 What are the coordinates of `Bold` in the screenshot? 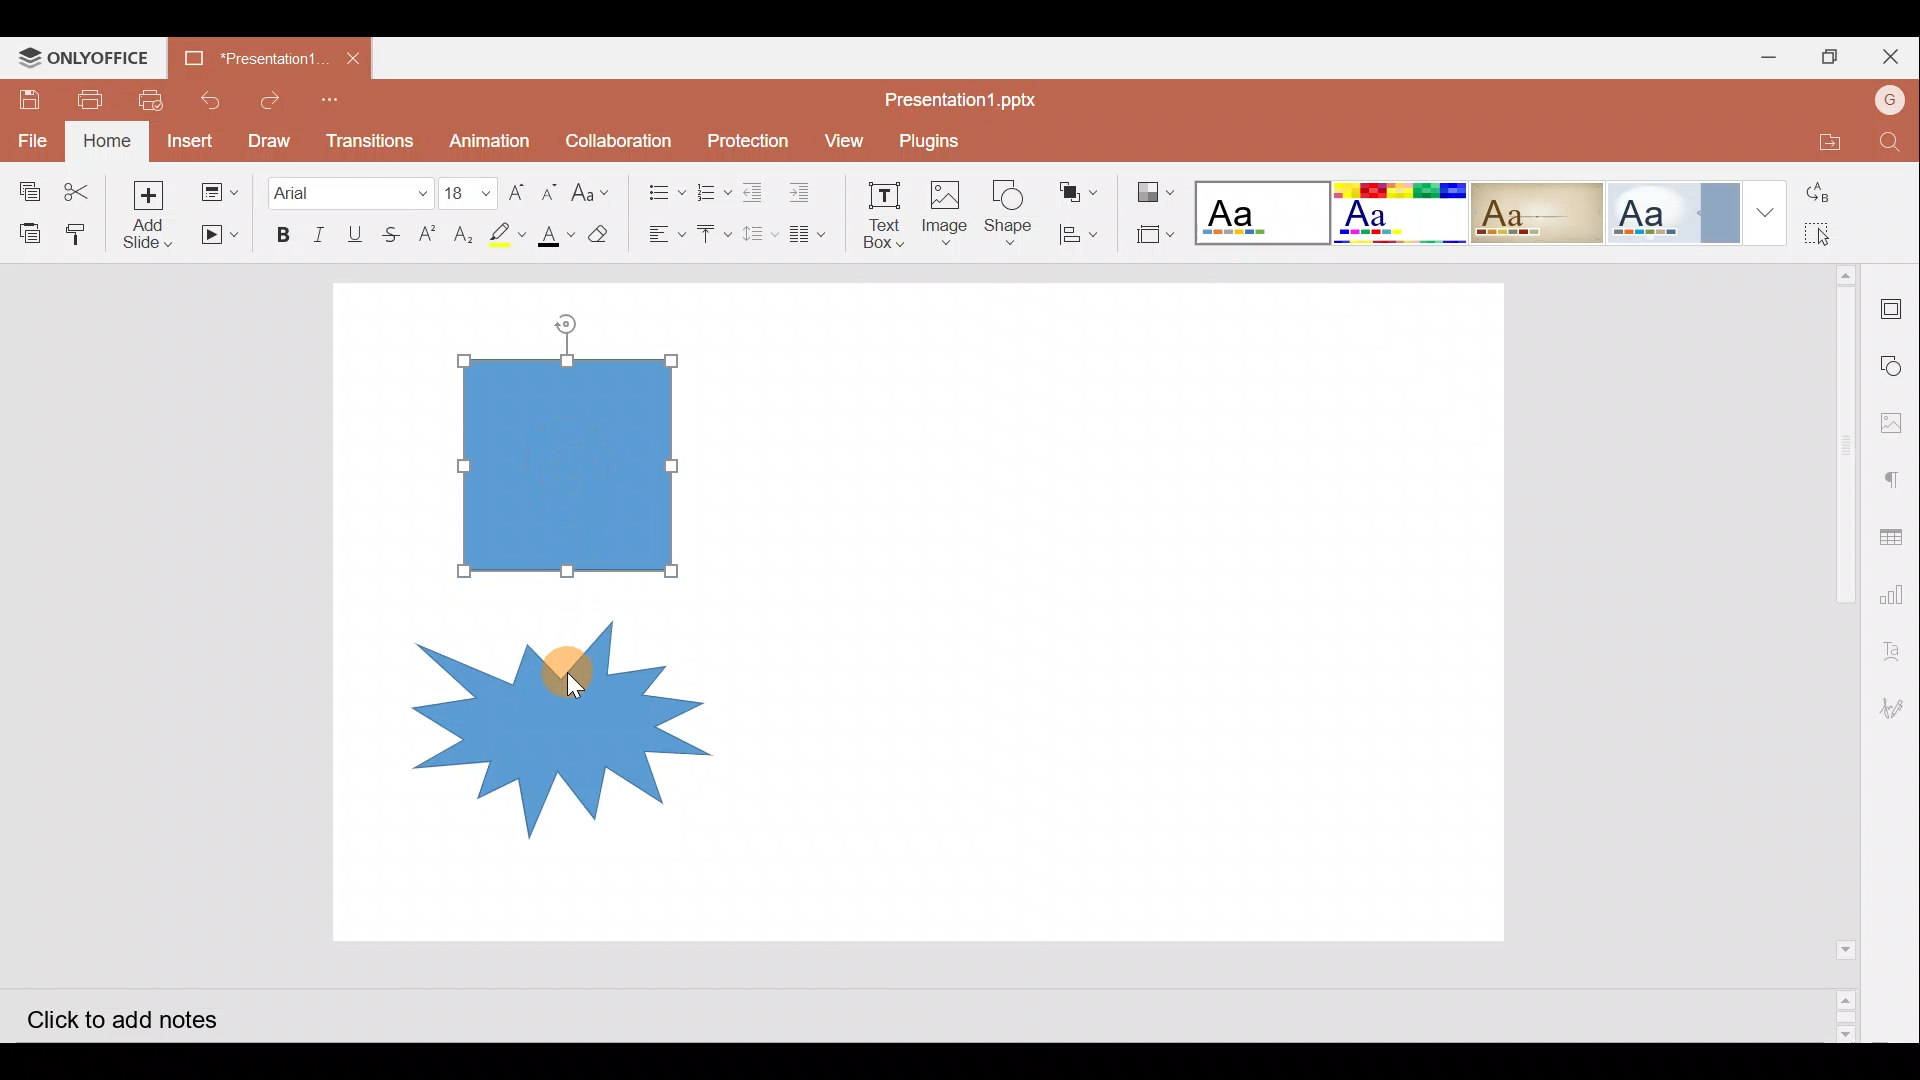 It's located at (281, 231).